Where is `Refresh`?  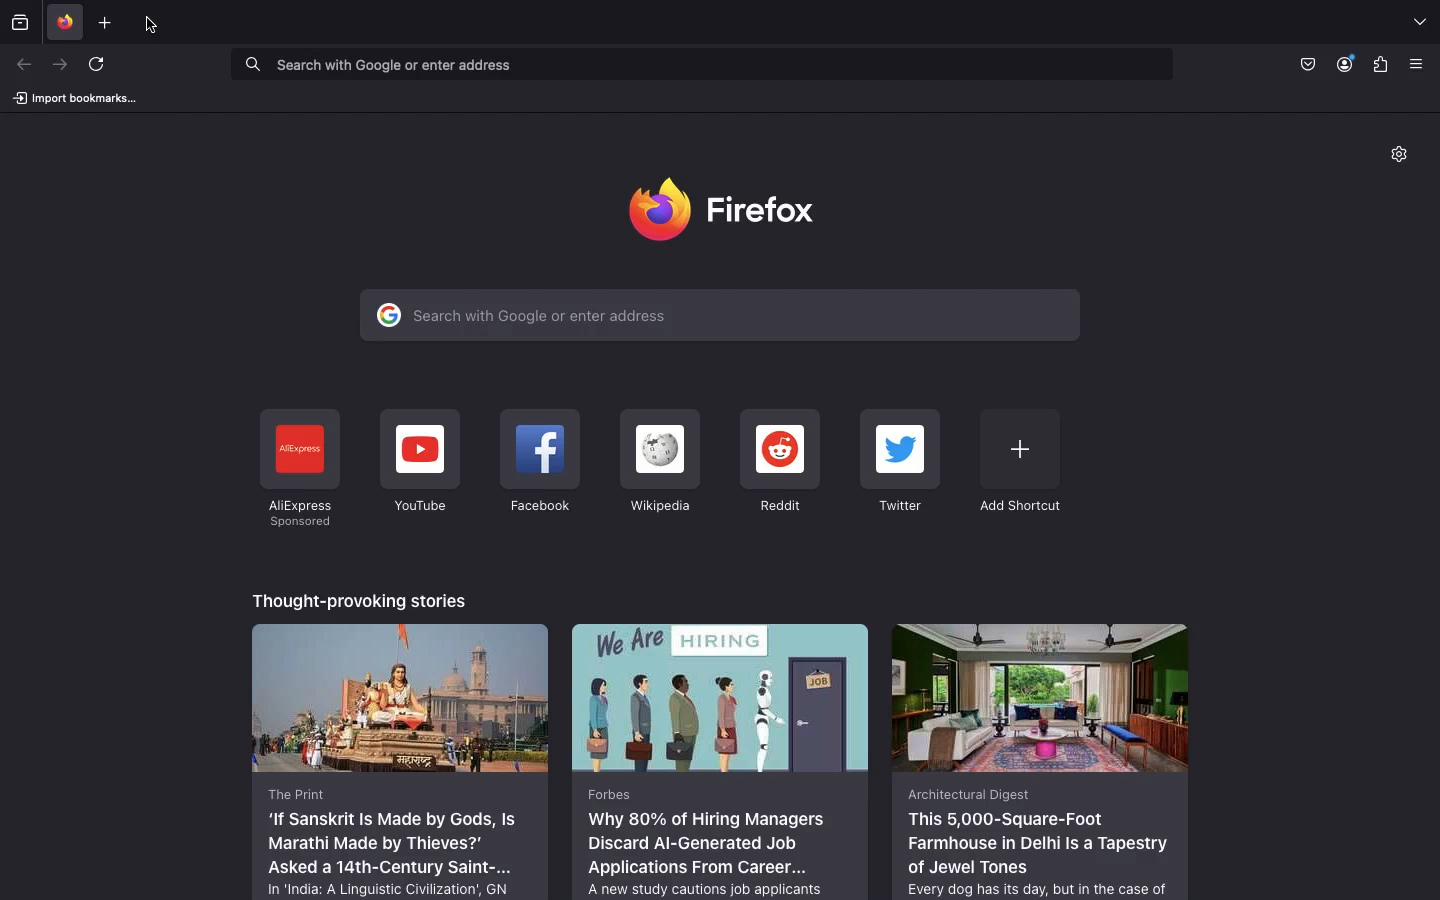
Refresh is located at coordinates (102, 68).